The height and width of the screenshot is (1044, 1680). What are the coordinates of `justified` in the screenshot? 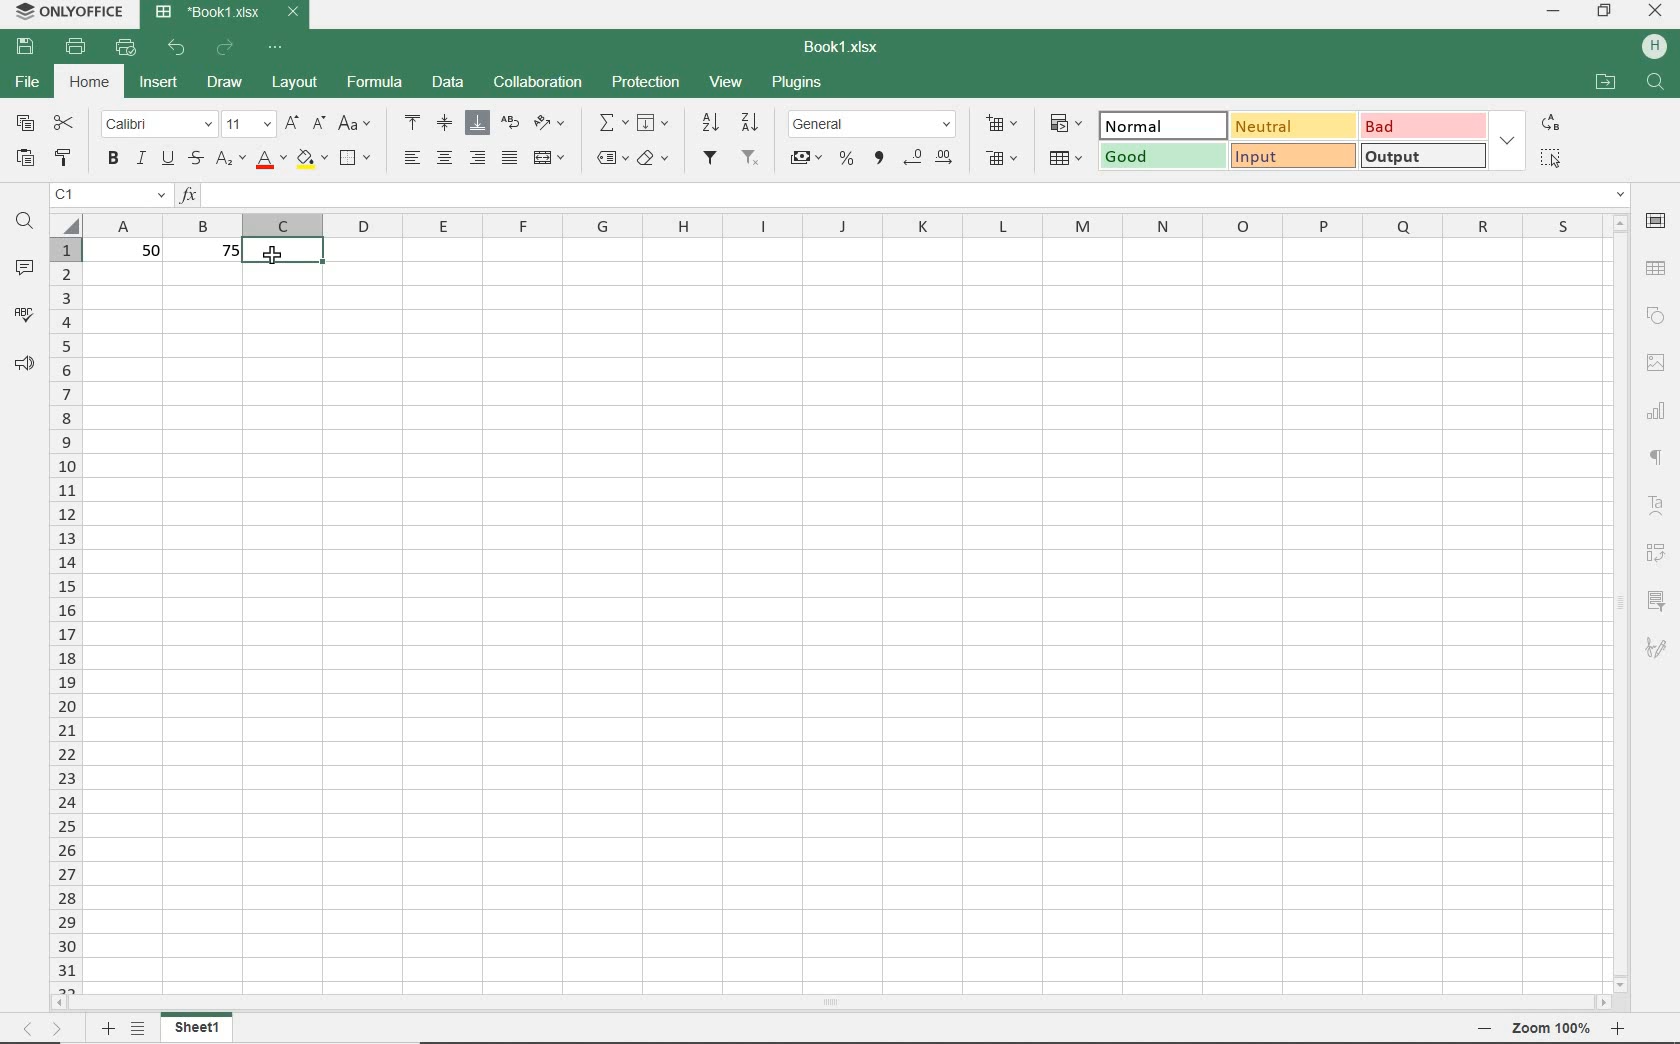 It's located at (507, 157).